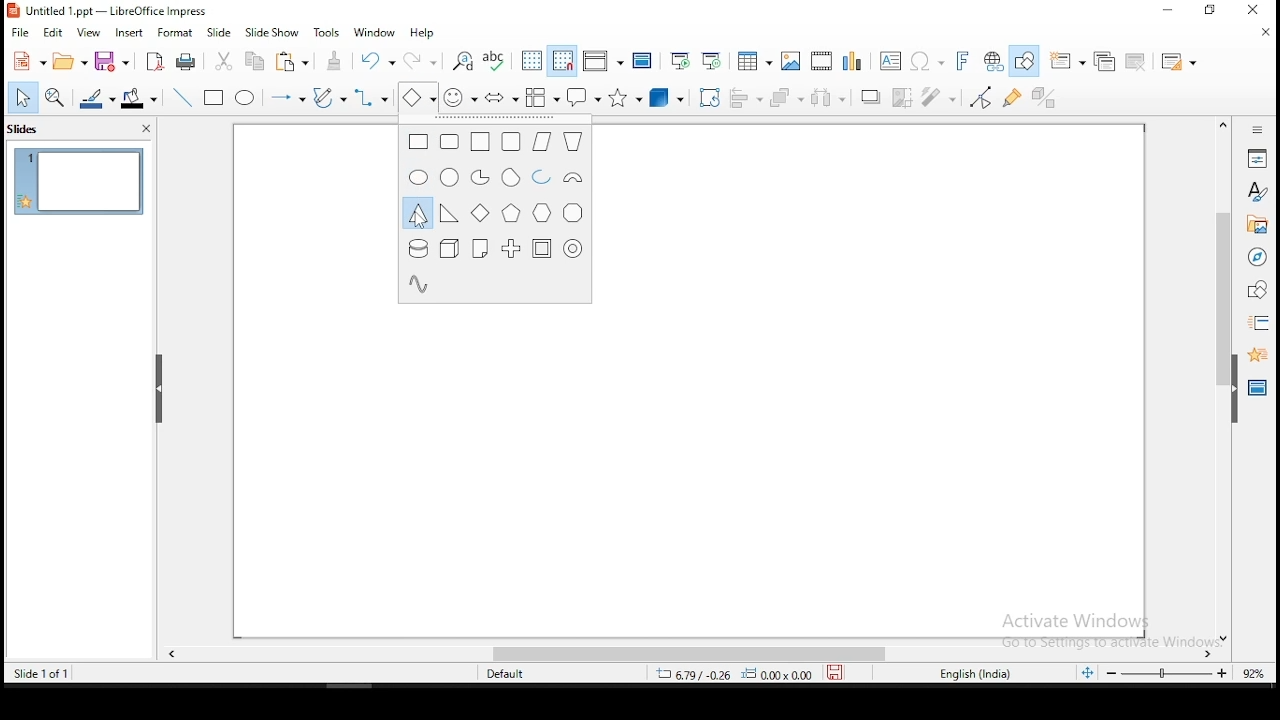  Describe the element at coordinates (1262, 322) in the screenshot. I see `slide transition` at that location.